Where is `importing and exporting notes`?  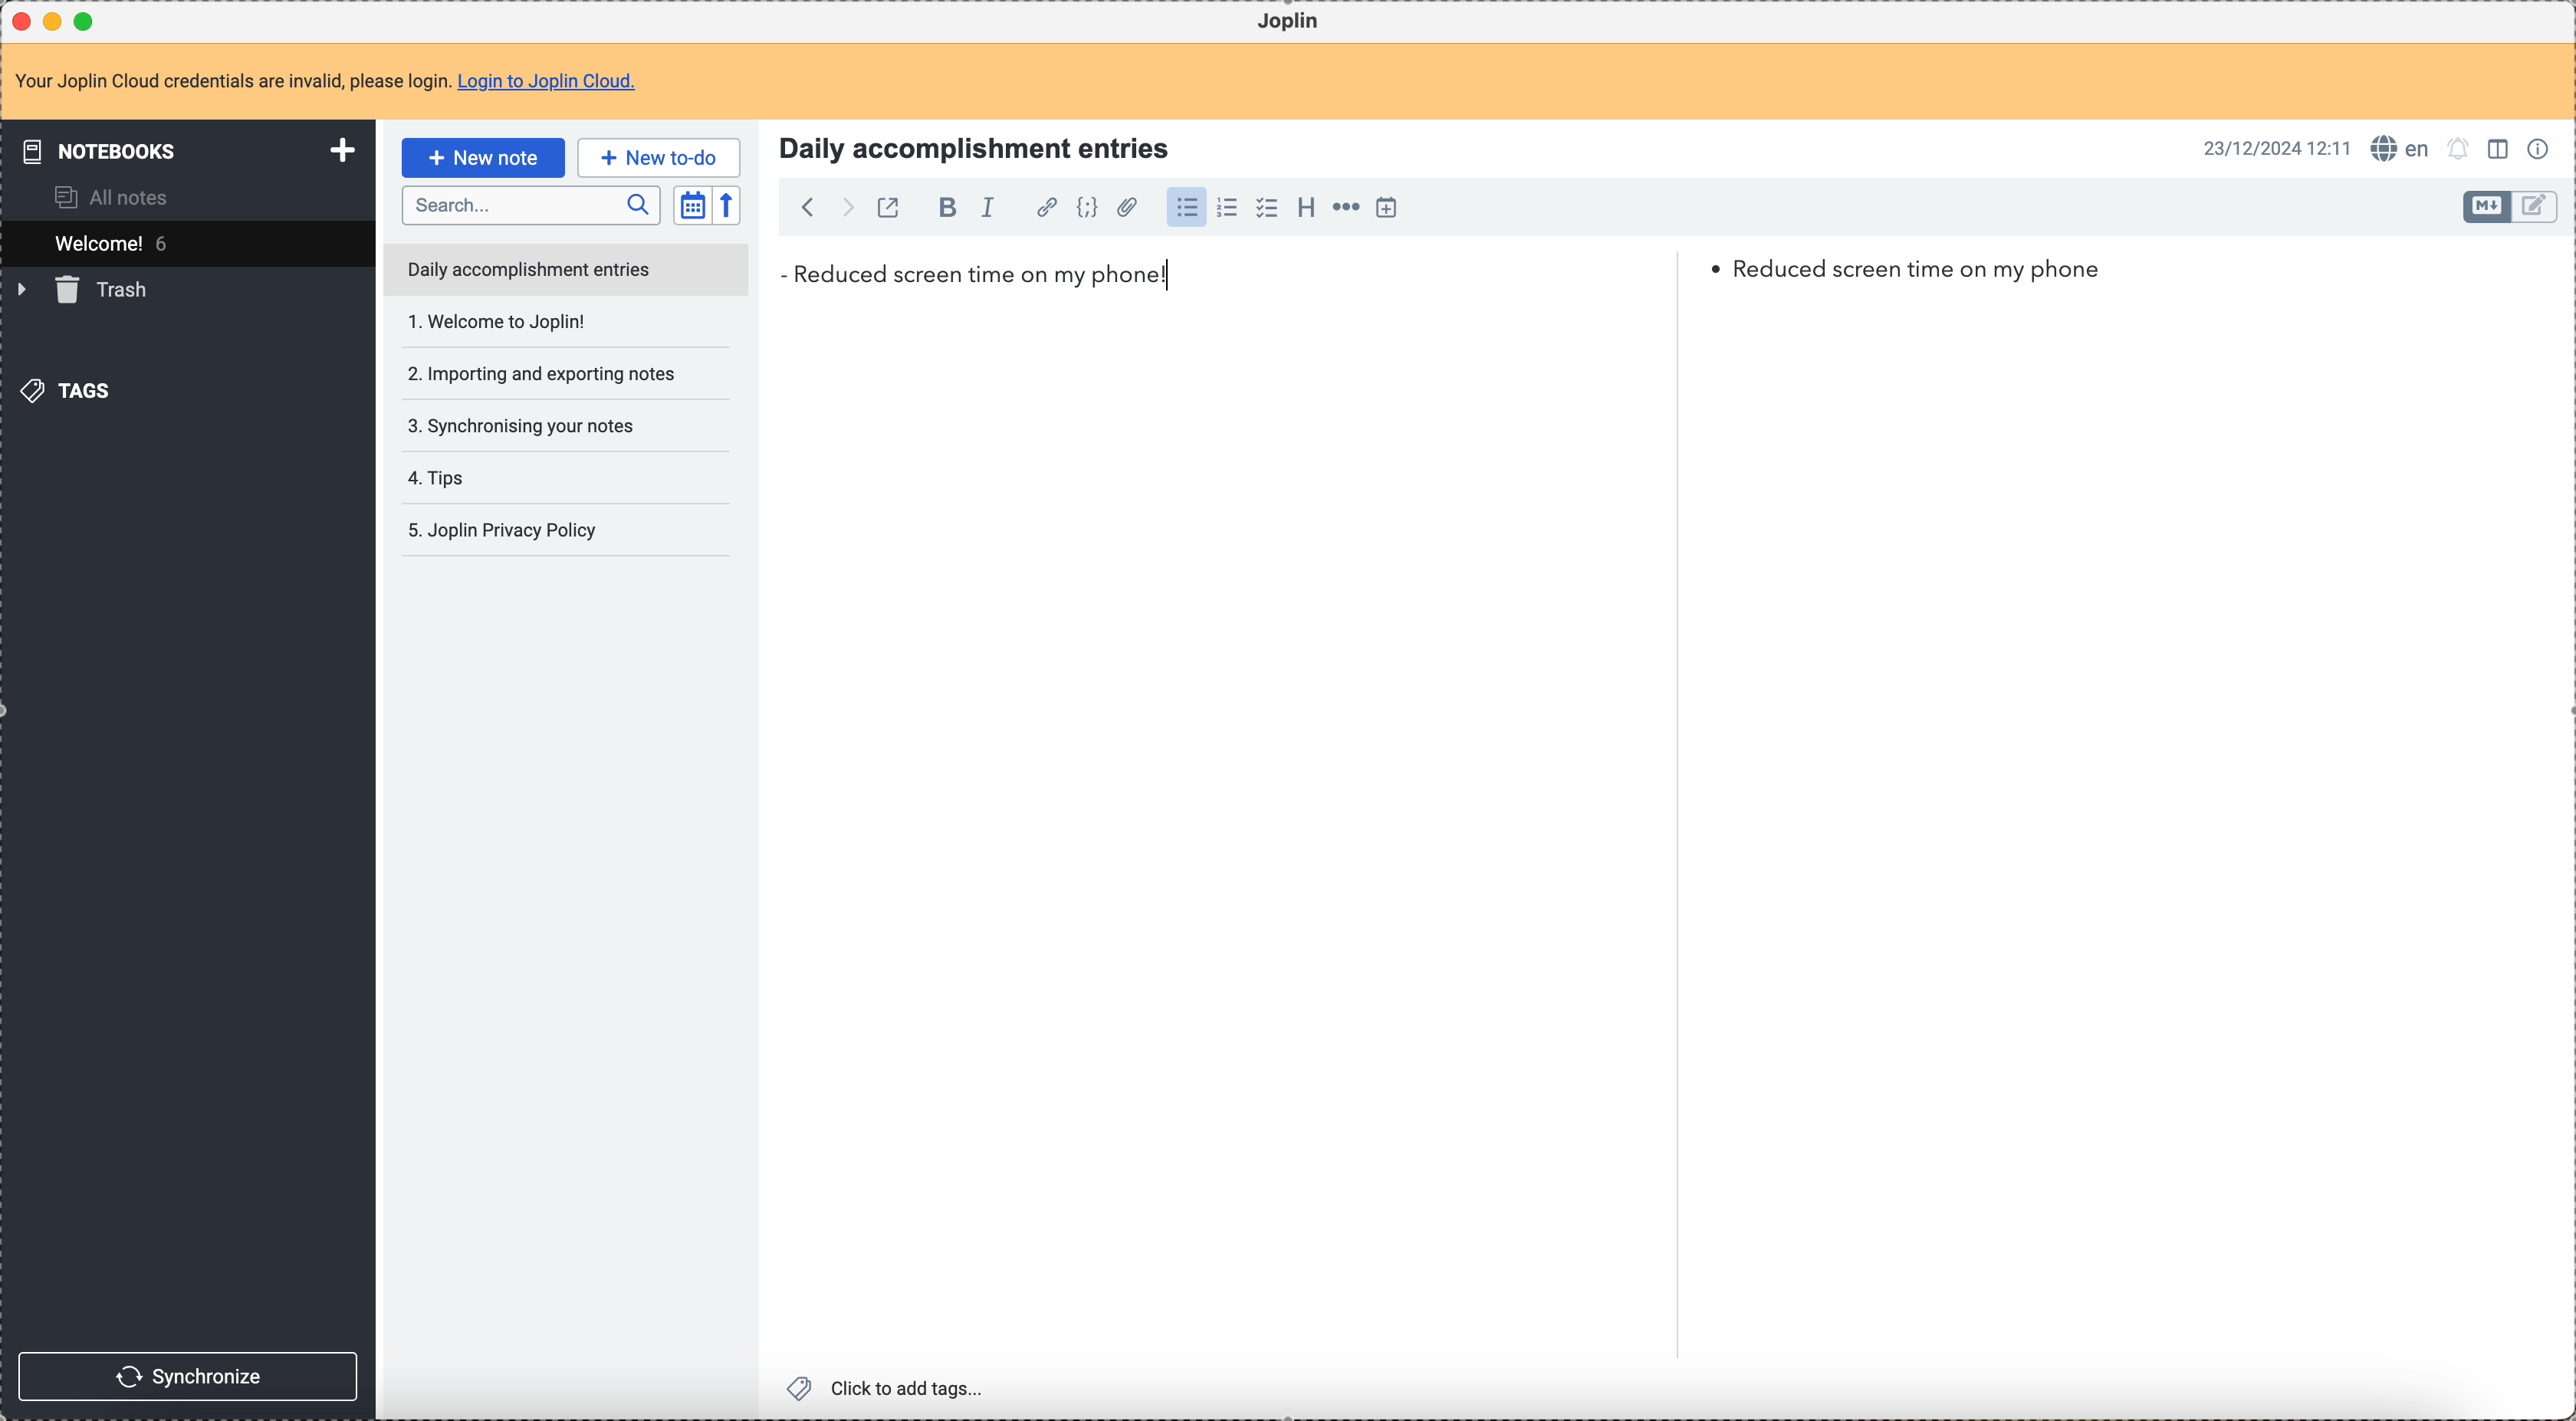
importing and exporting notes is located at coordinates (540, 321).